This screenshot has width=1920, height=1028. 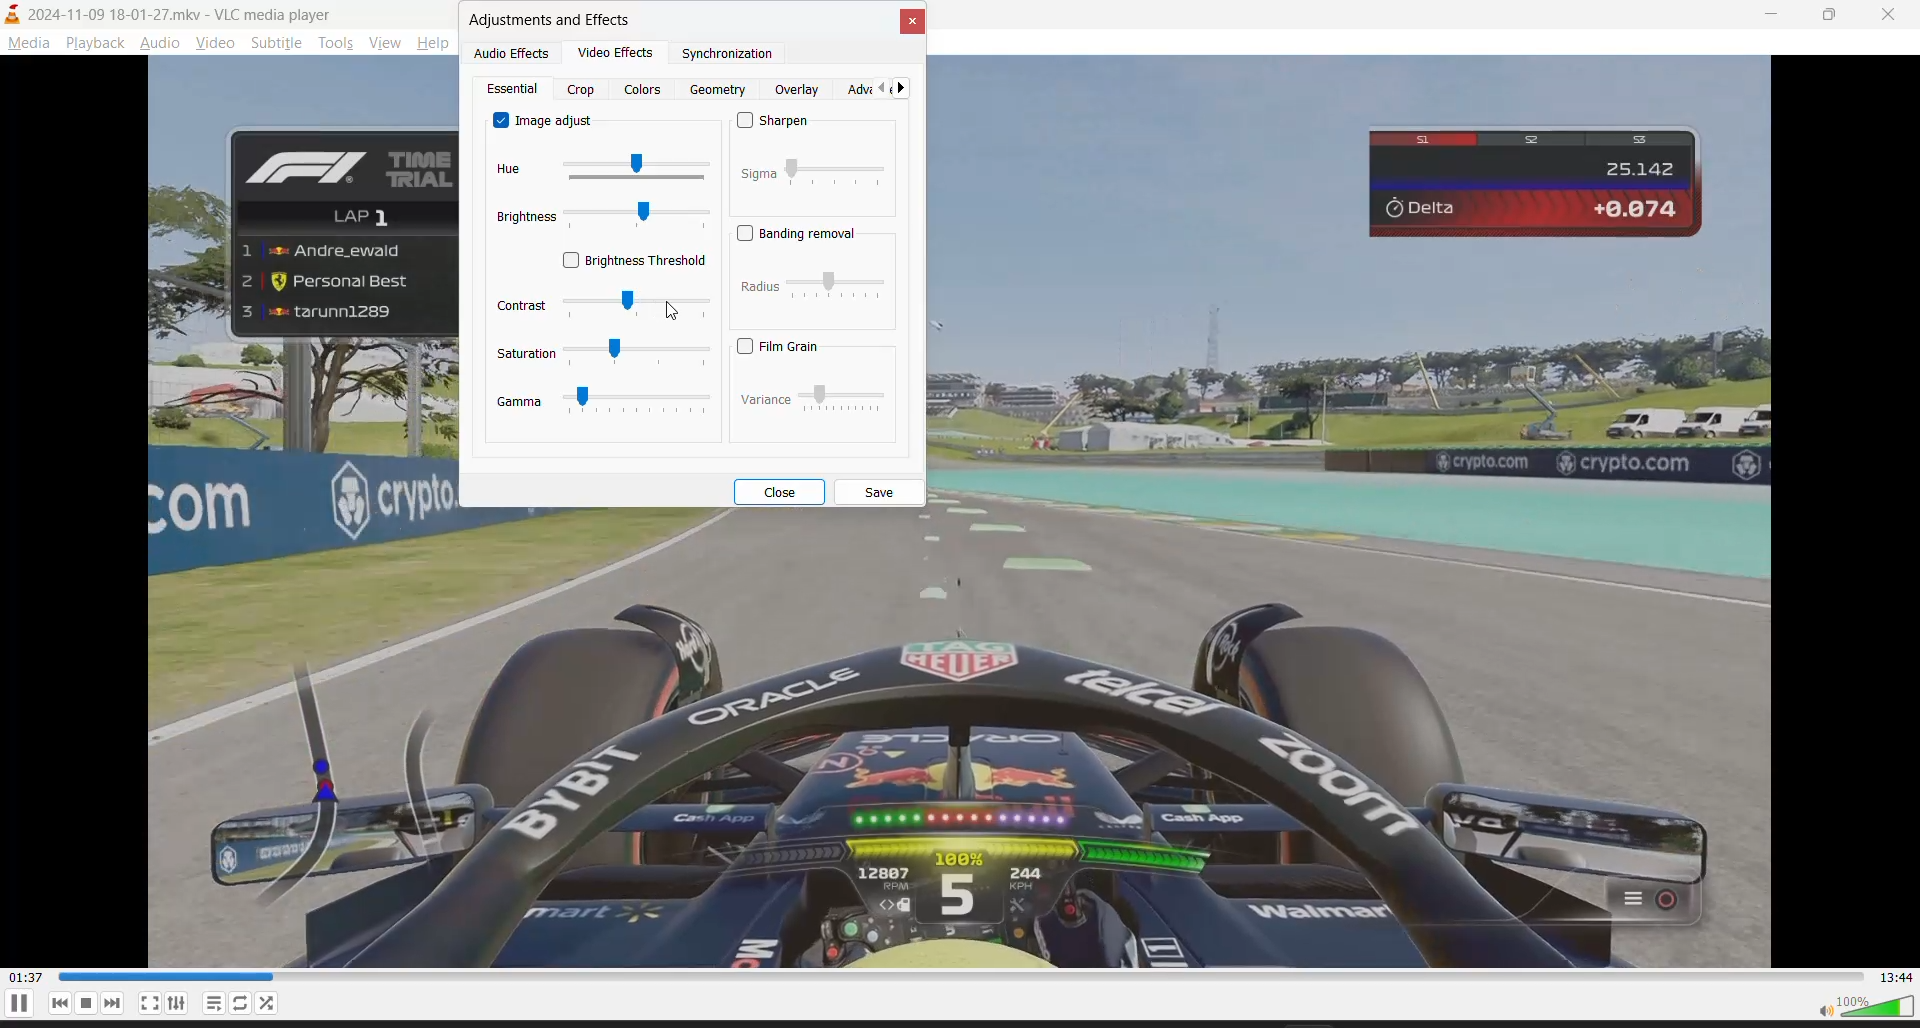 I want to click on previous, so click(x=54, y=1004).